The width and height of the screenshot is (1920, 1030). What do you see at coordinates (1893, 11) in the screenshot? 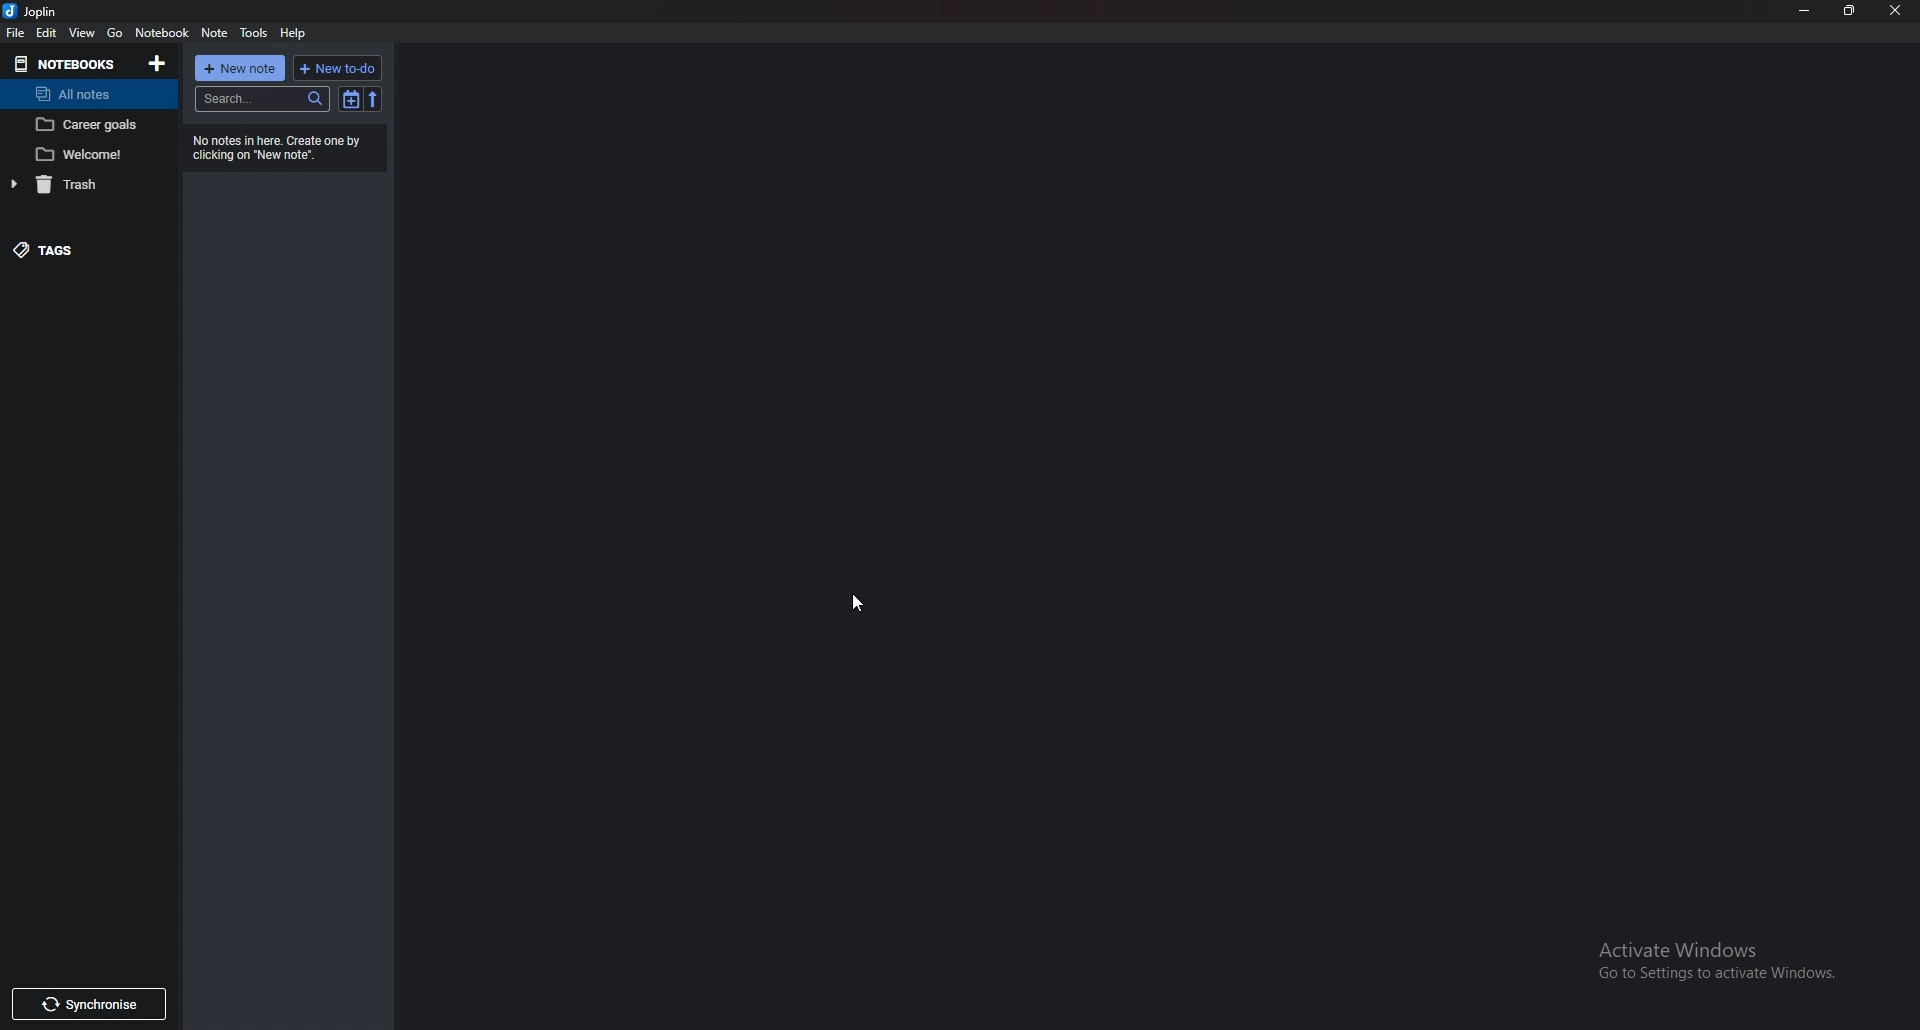
I see `close` at bounding box center [1893, 11].